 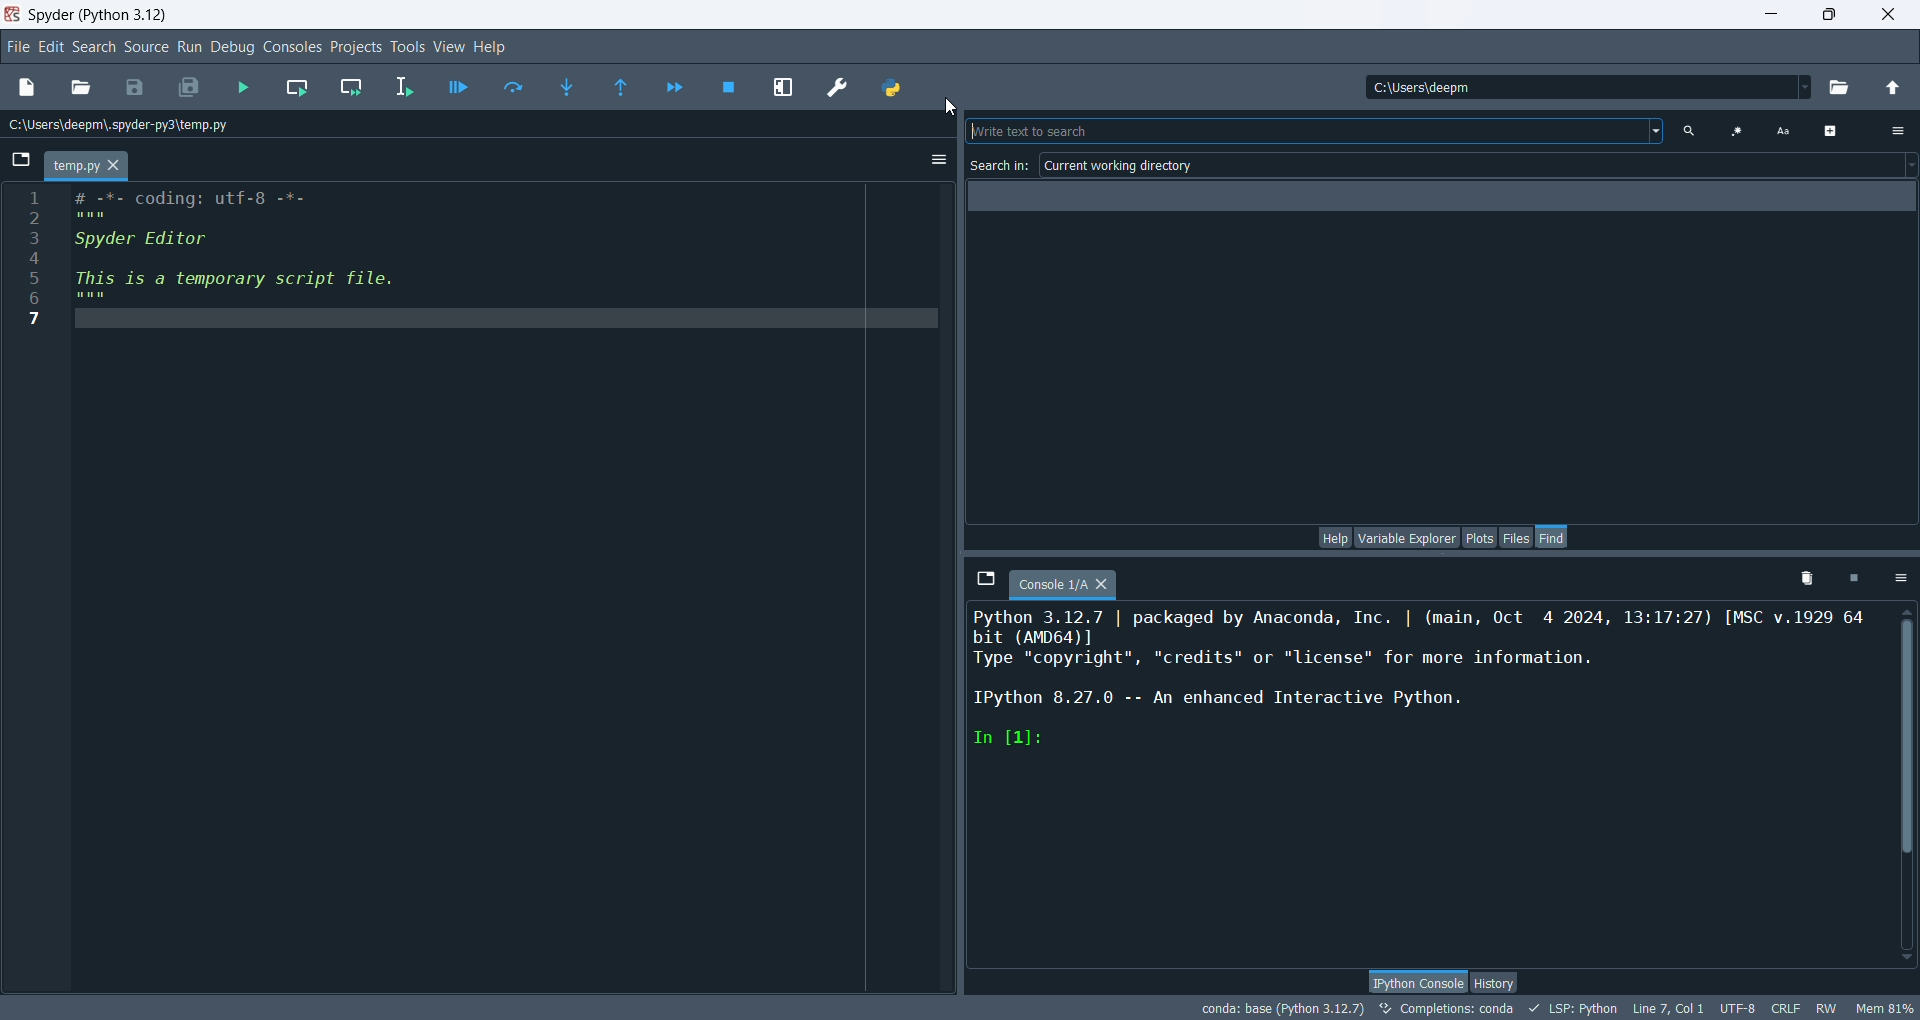 What do you see at coordinates (624, 87) in the screenshot?
I see `run until the current function returns` at bounding box center [624, 87].